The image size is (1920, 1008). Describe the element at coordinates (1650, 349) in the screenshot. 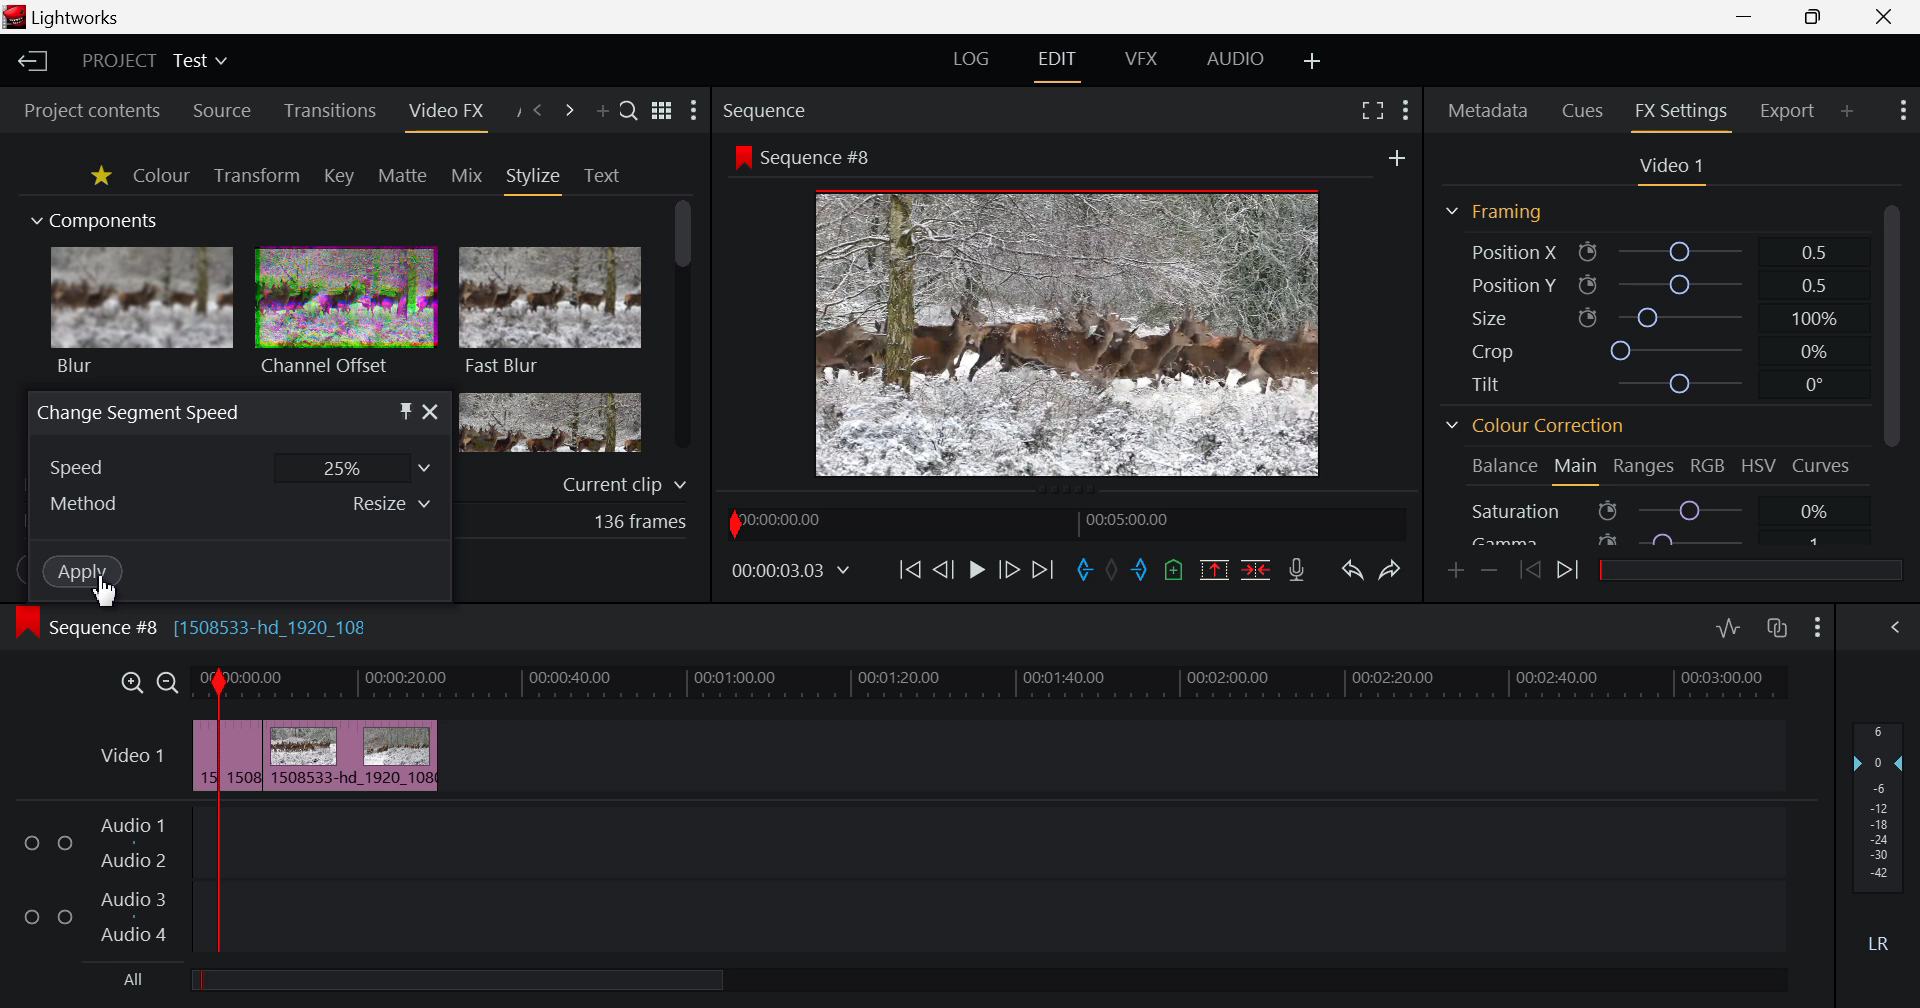

I see `Crop` at that location.